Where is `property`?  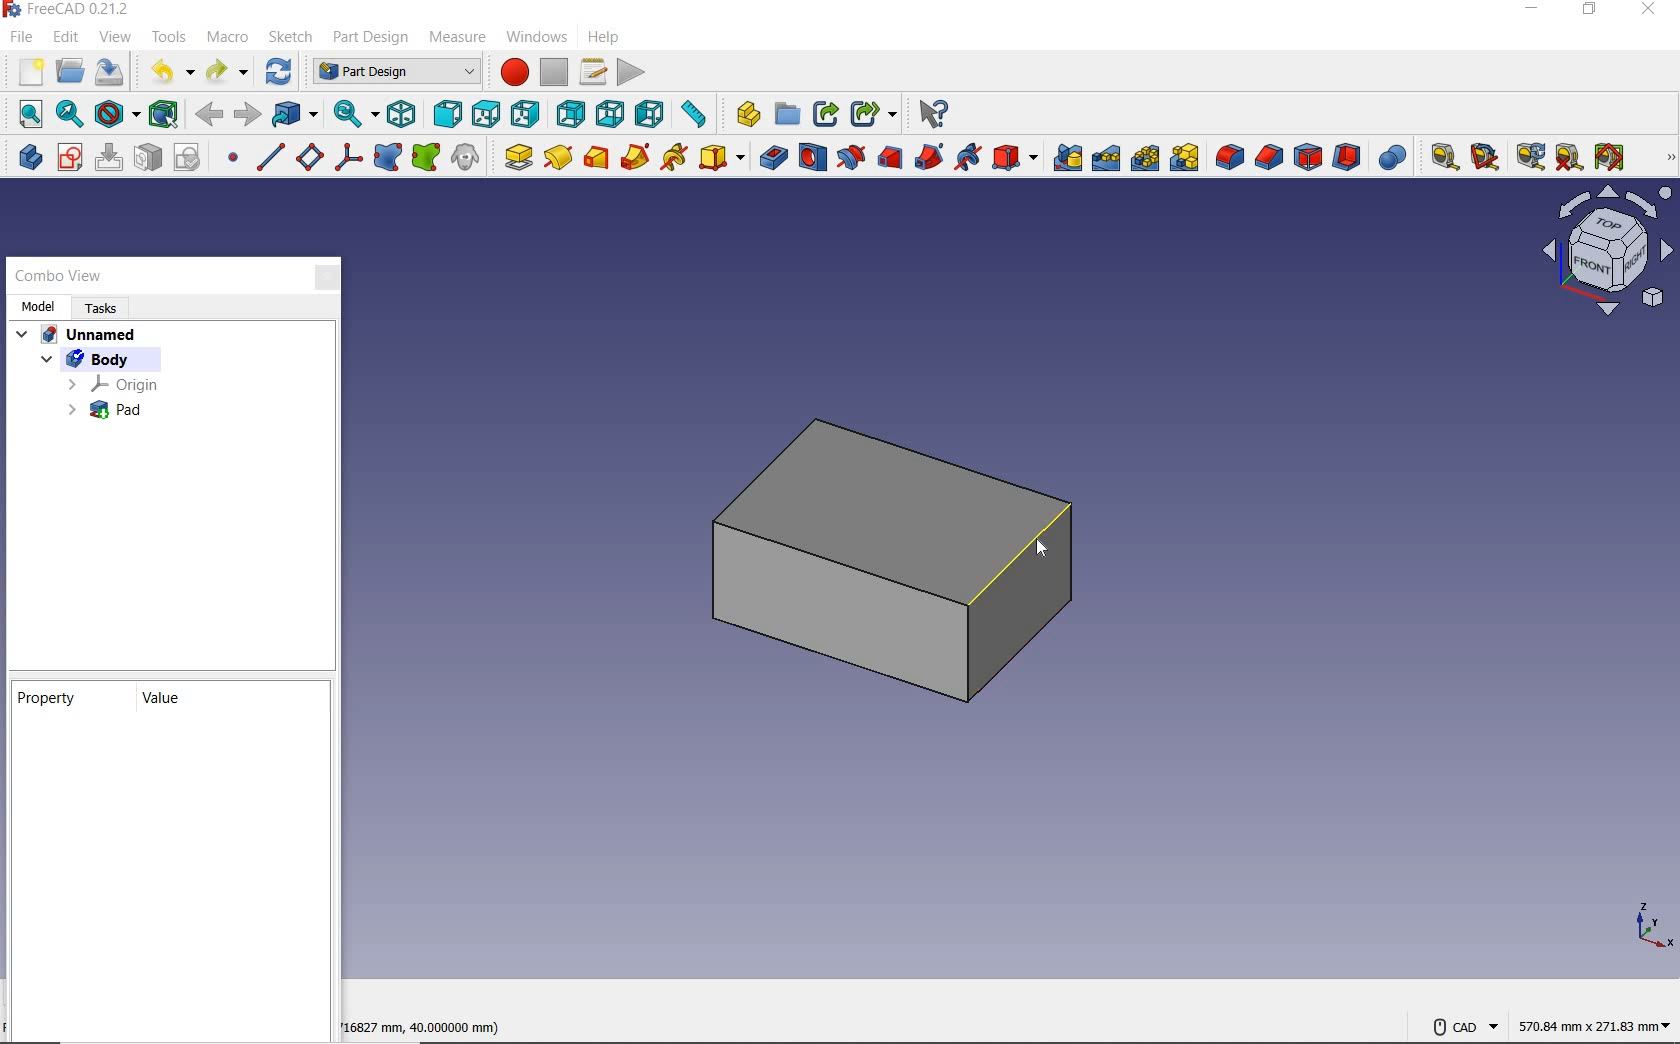 property is located at coordinates (50, 700).